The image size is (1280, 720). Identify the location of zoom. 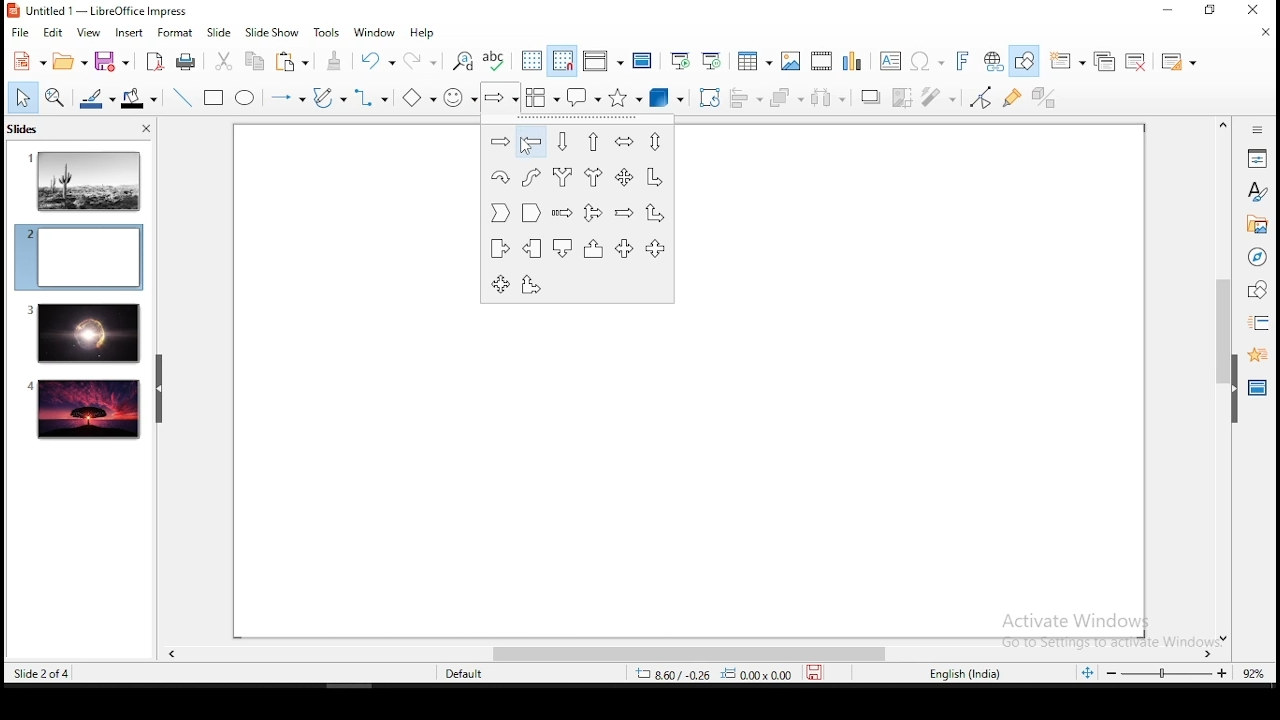
(1169, 673).